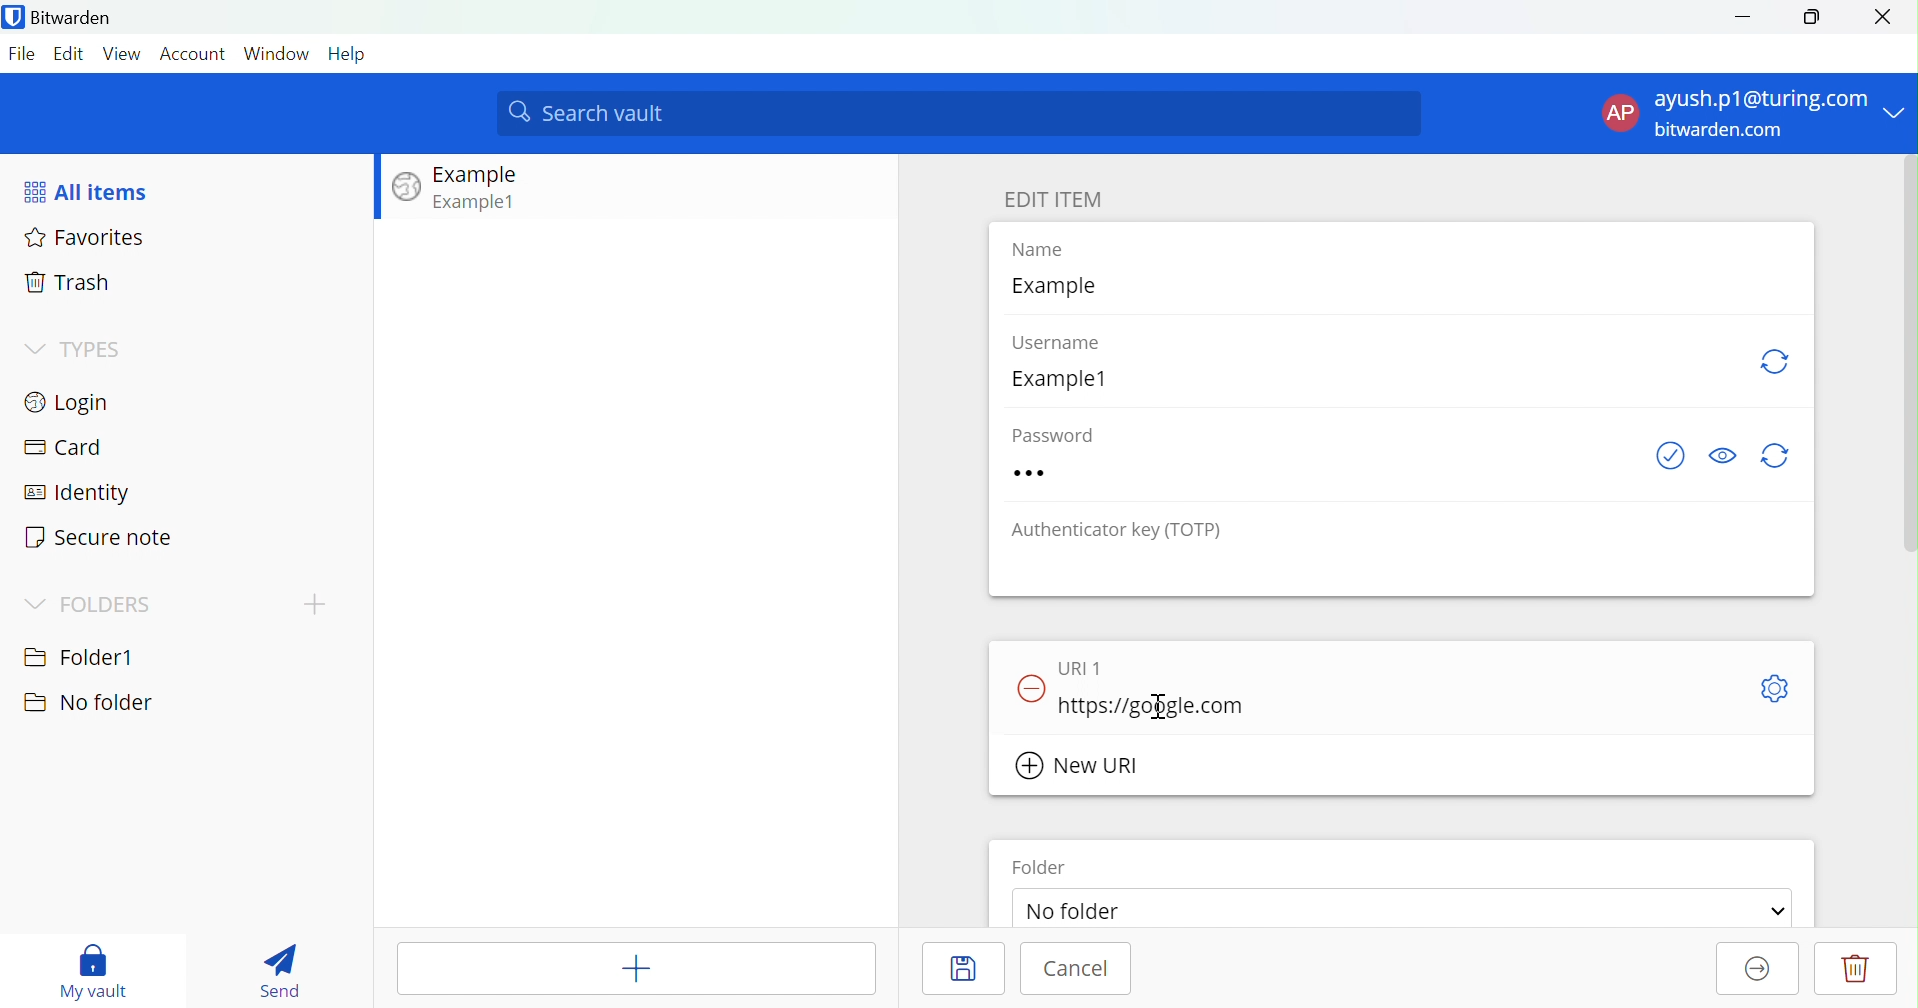 This screenshot has height=1008, width=1918. Describe the element at coordinates (99, 538) in the screenshot. I see `Secure note` at that location.